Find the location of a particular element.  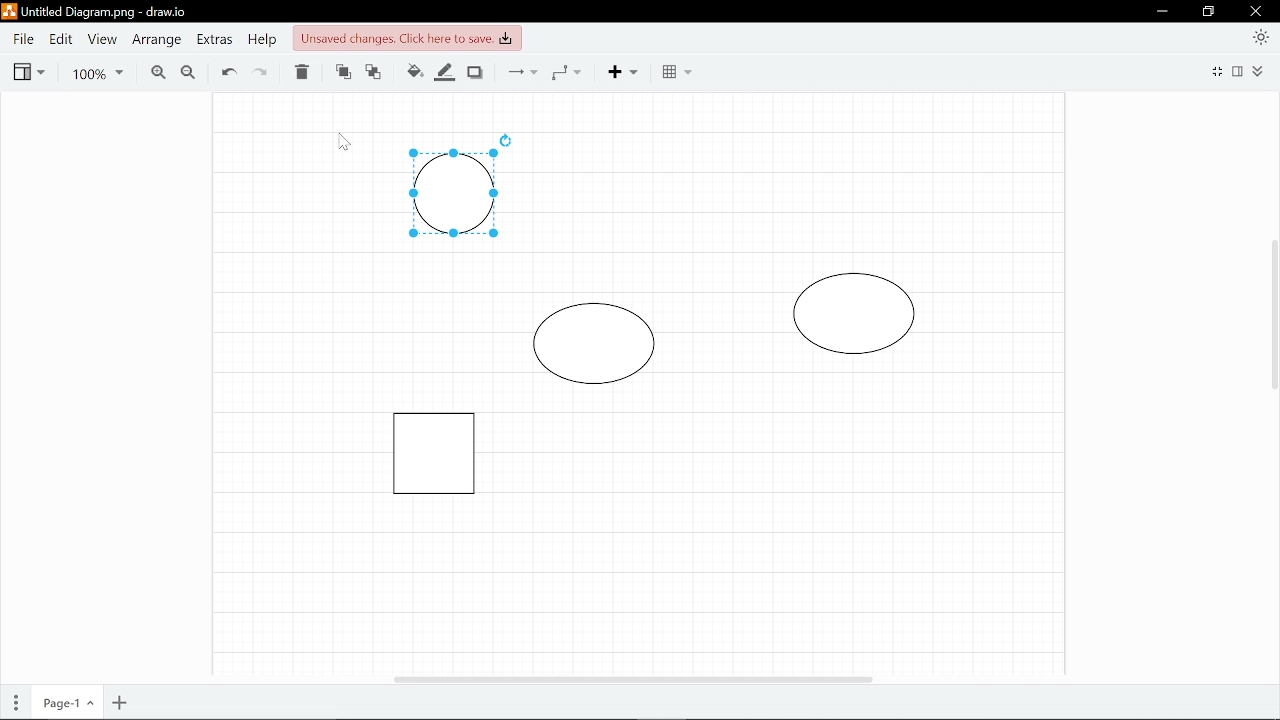

Zoom in is located at coordinates (154, 71).